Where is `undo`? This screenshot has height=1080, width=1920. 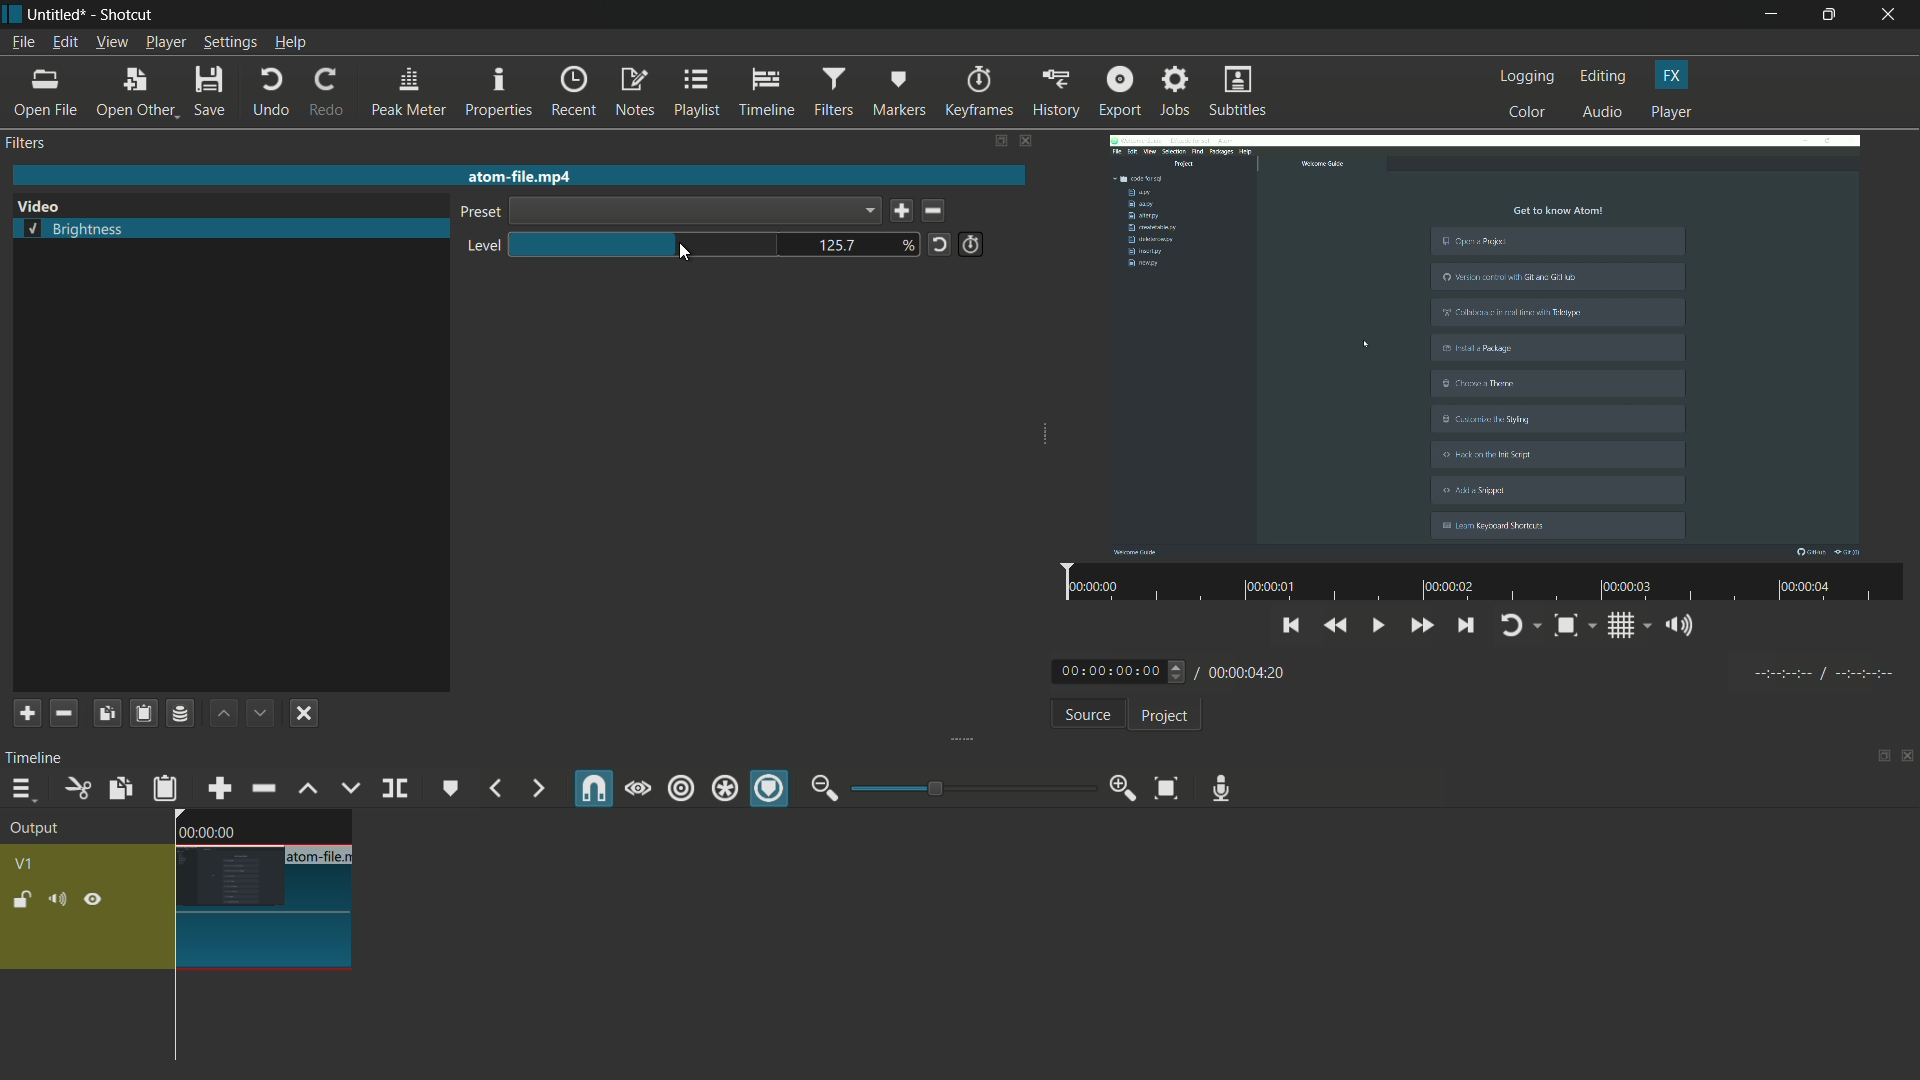
undo is located at coordinates (270, 92).